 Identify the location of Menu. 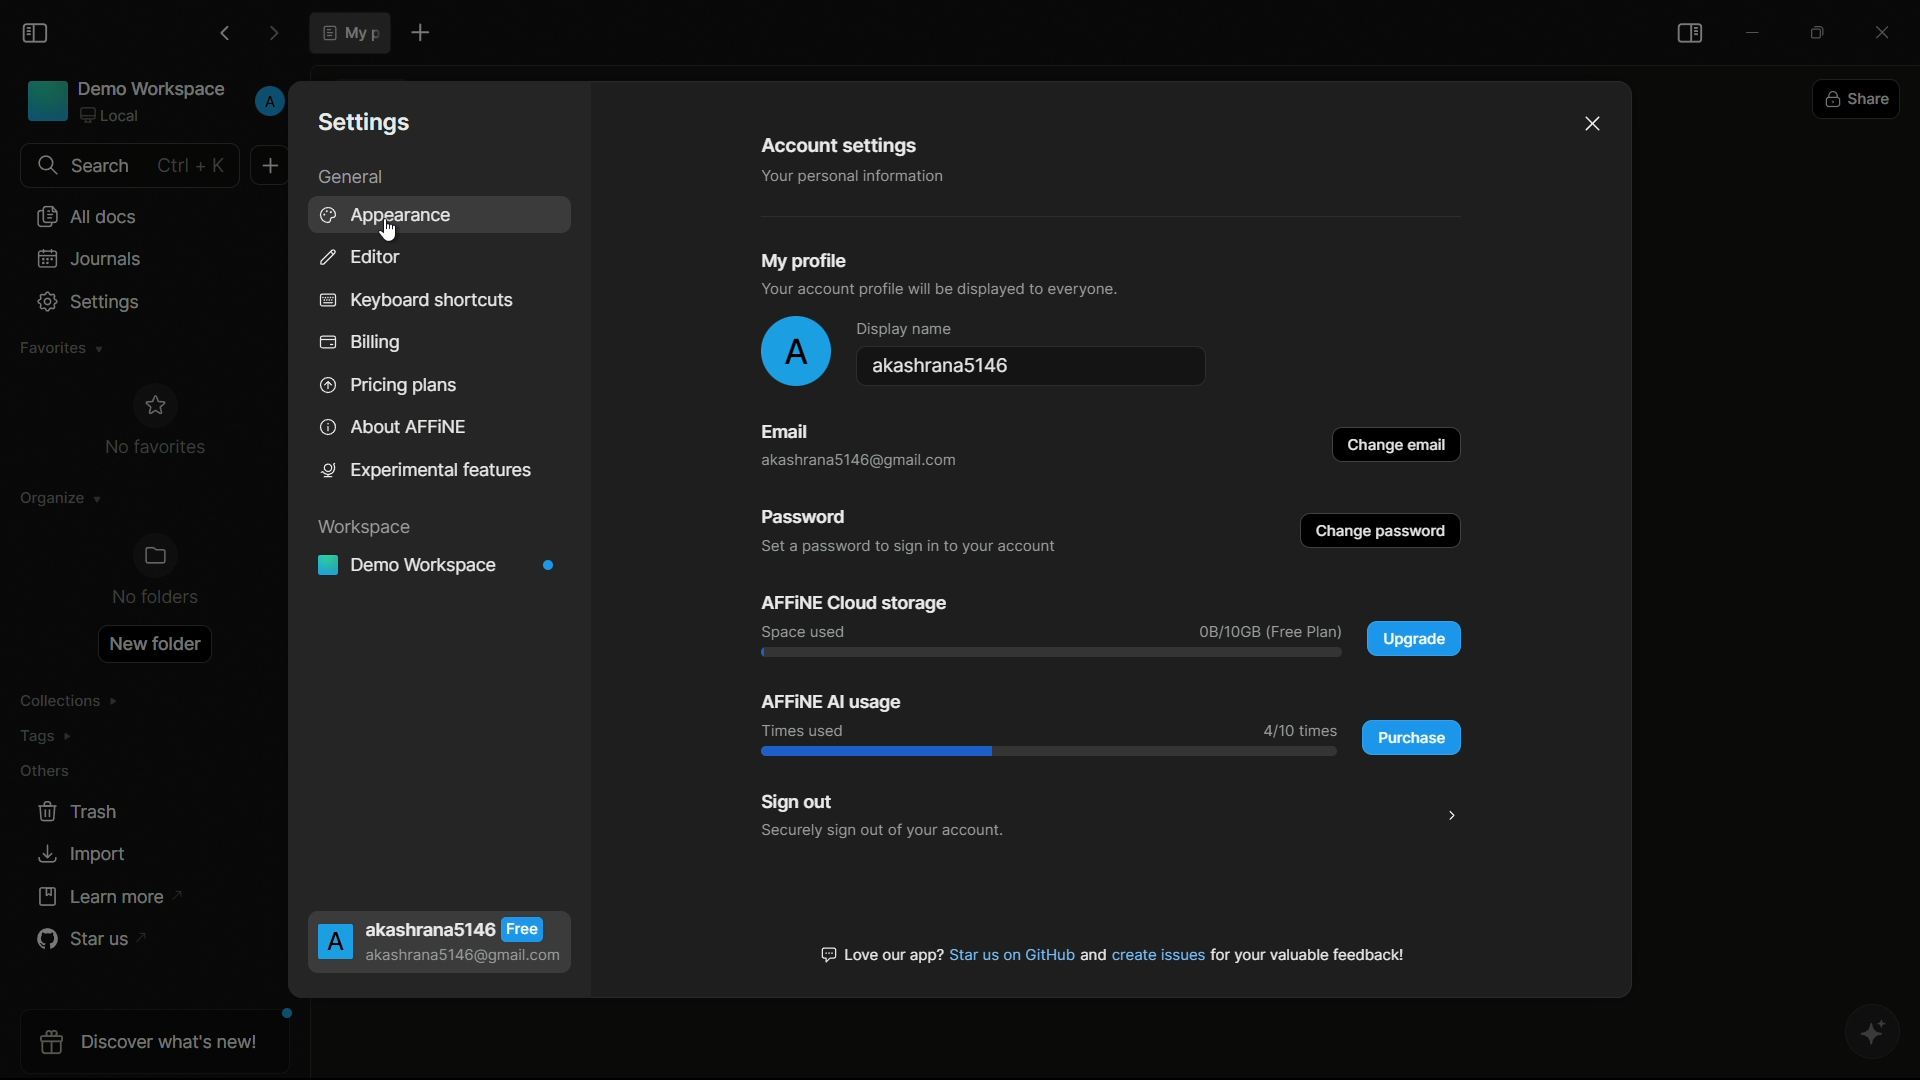
(1449, 814).